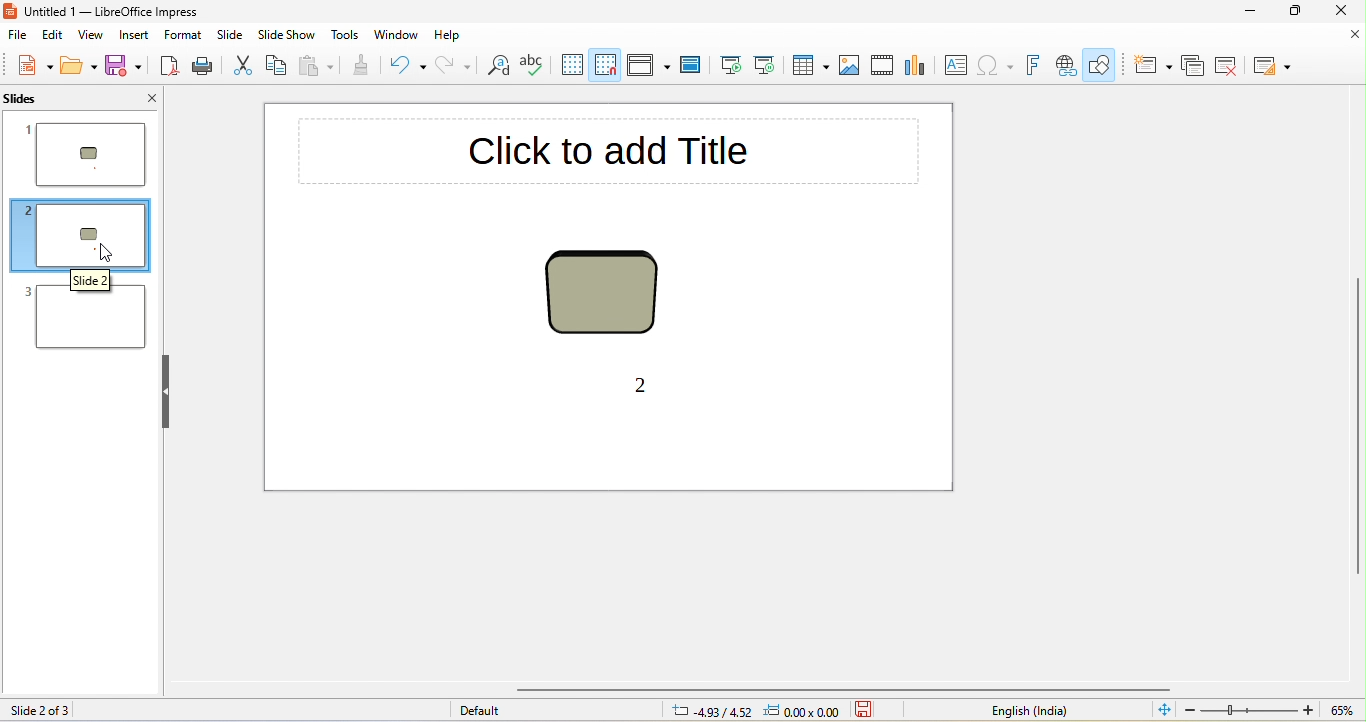 This screenshot has height=722, width=1366. I want to click on copy, so click(279, 67).